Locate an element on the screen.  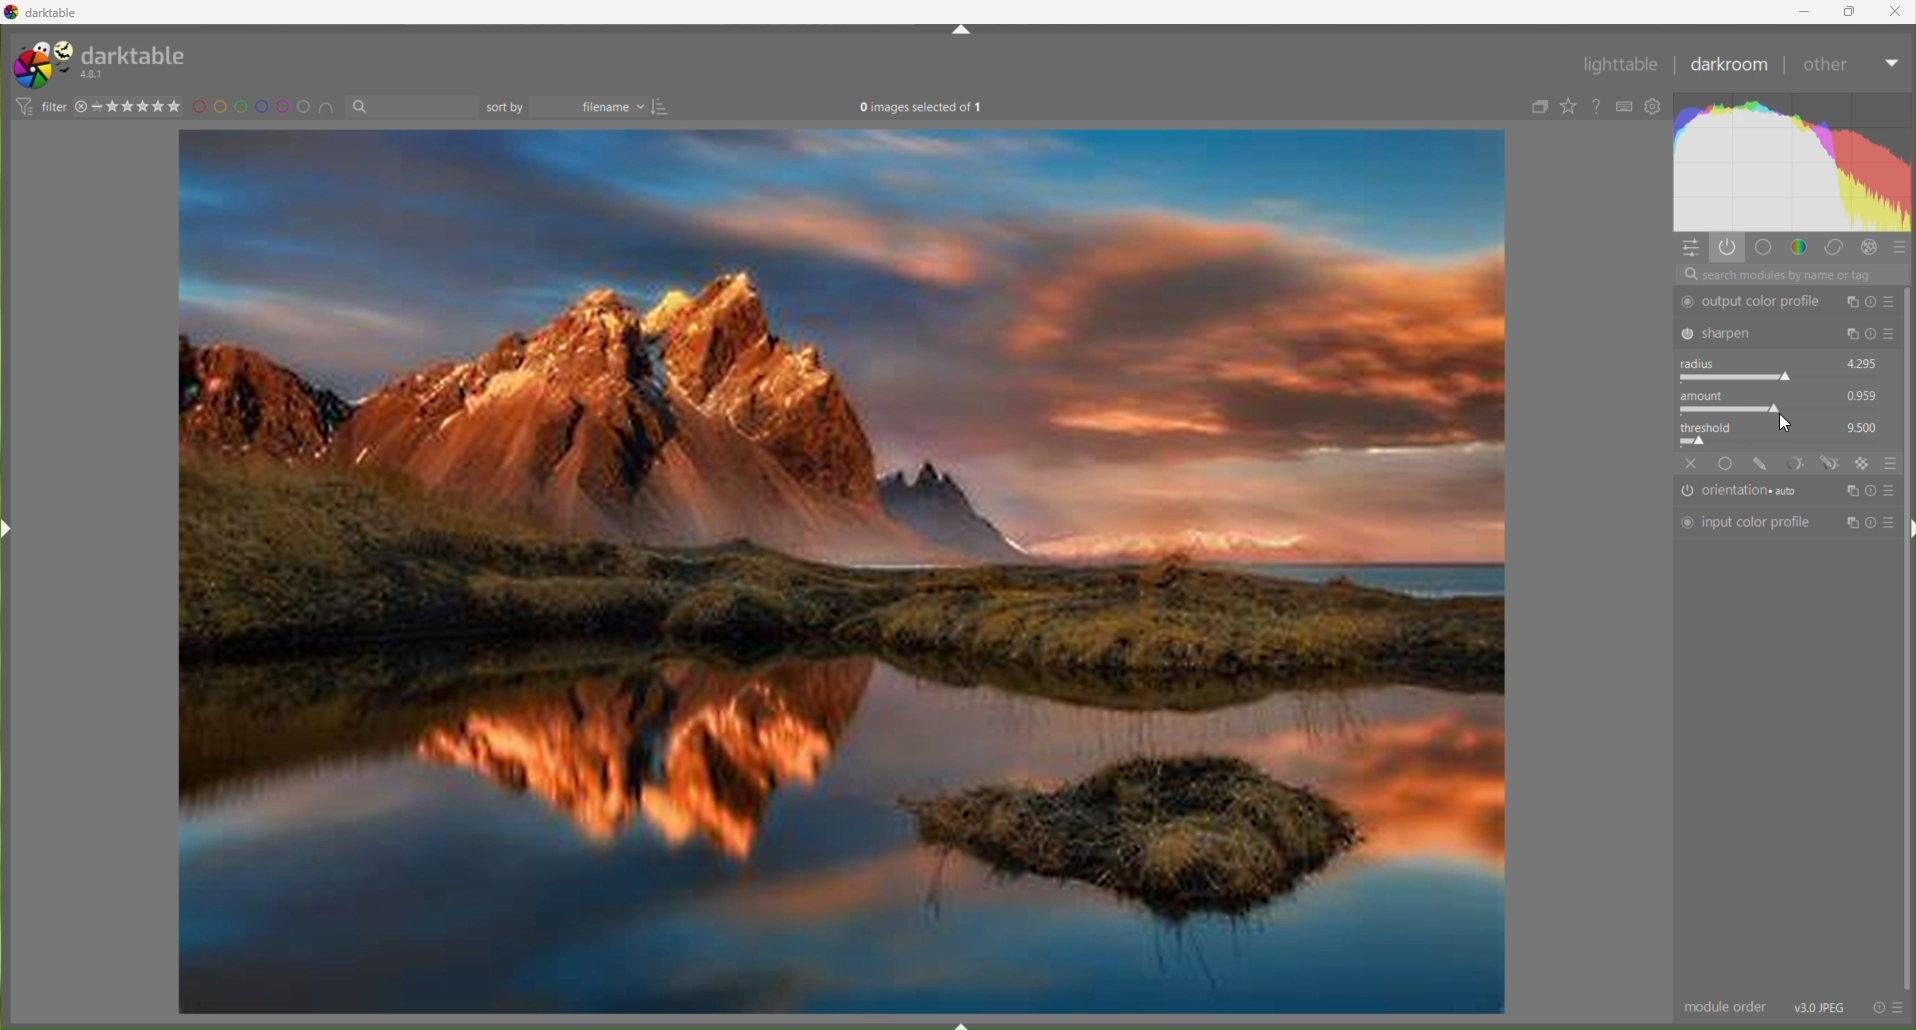
version is located at coordinates (95, 75).